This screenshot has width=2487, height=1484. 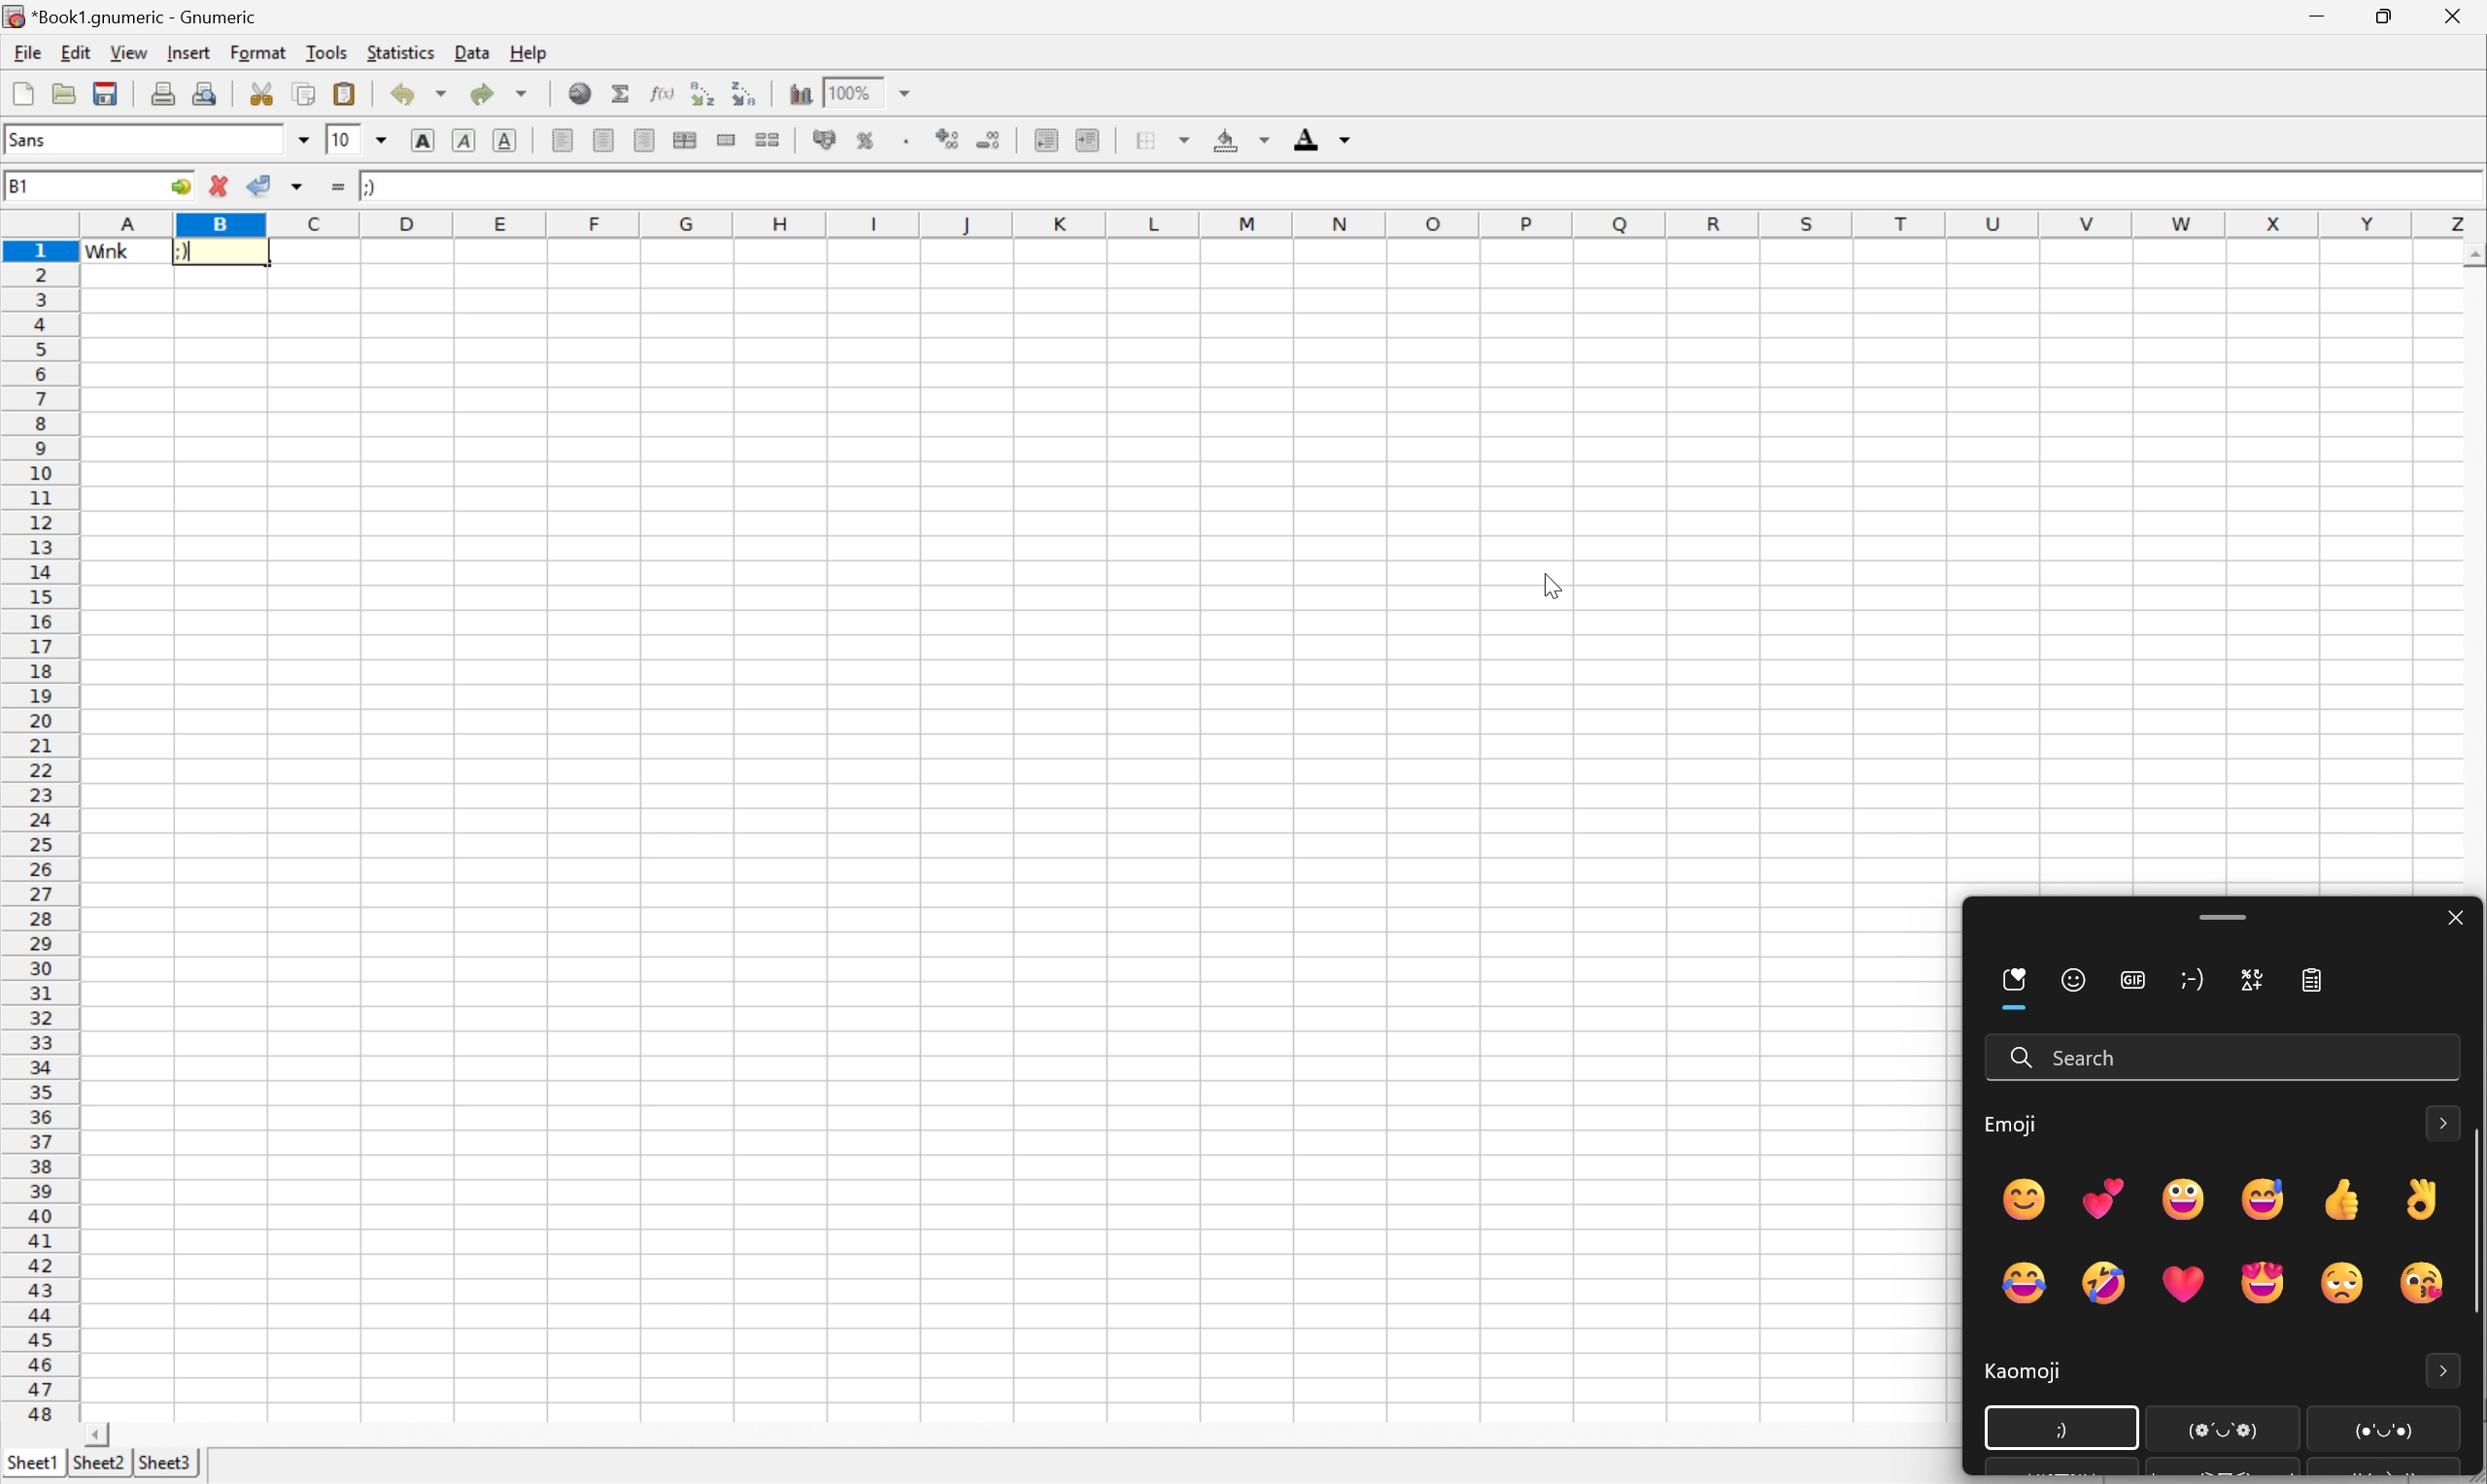 What do you see at coordinates (179, 187) in the screenshot?
I see `go to` at bounding box center [179, 187].